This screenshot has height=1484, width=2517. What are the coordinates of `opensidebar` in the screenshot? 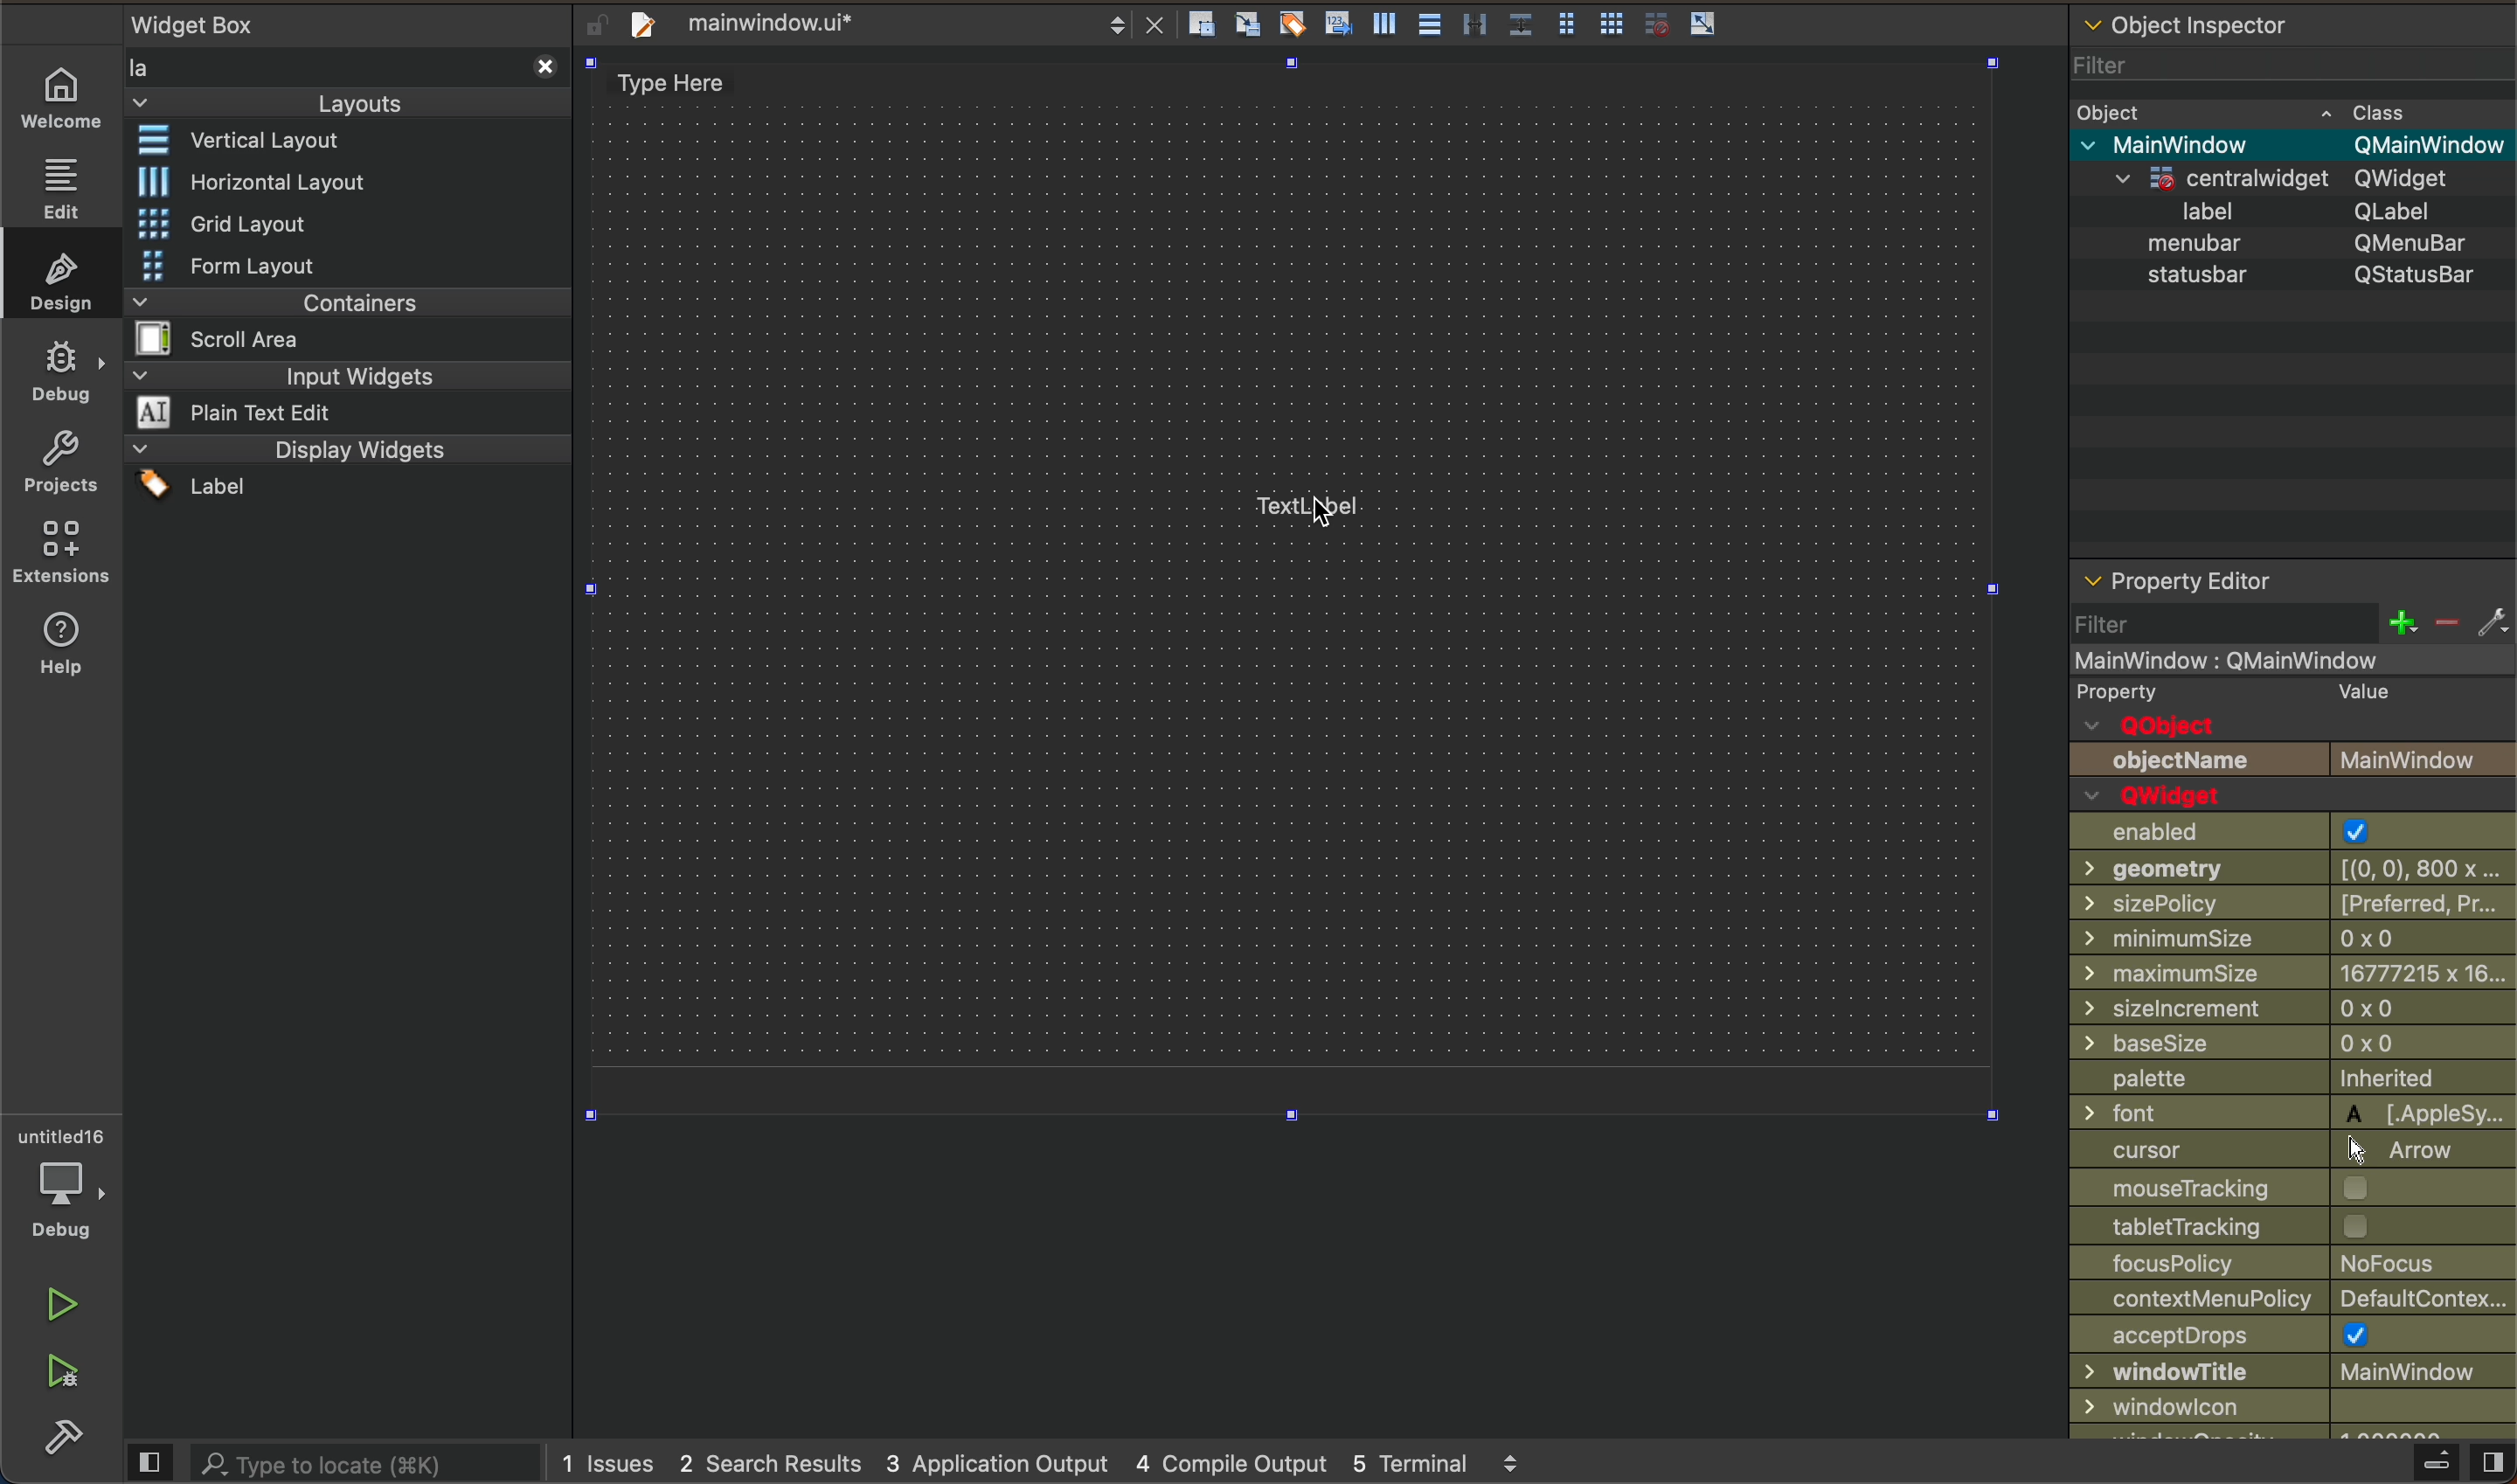 It's located at (2435, 1460).